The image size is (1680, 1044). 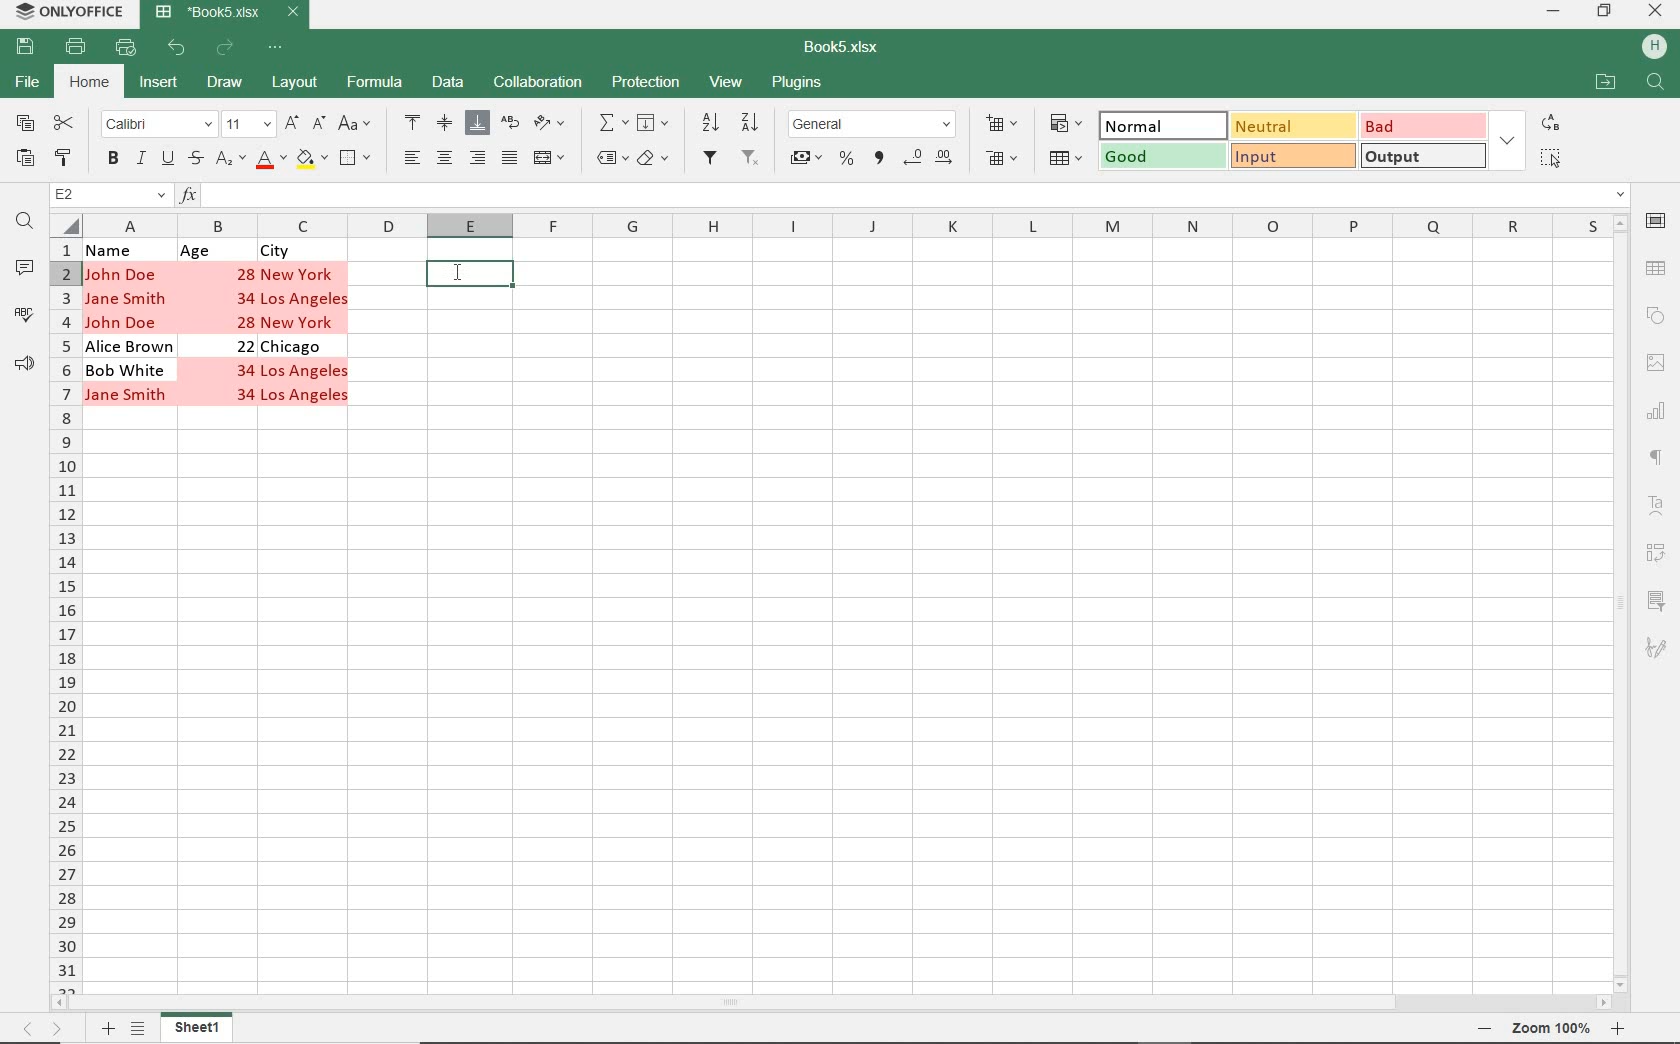 I want to click on 34, so click(x=246, y=399).